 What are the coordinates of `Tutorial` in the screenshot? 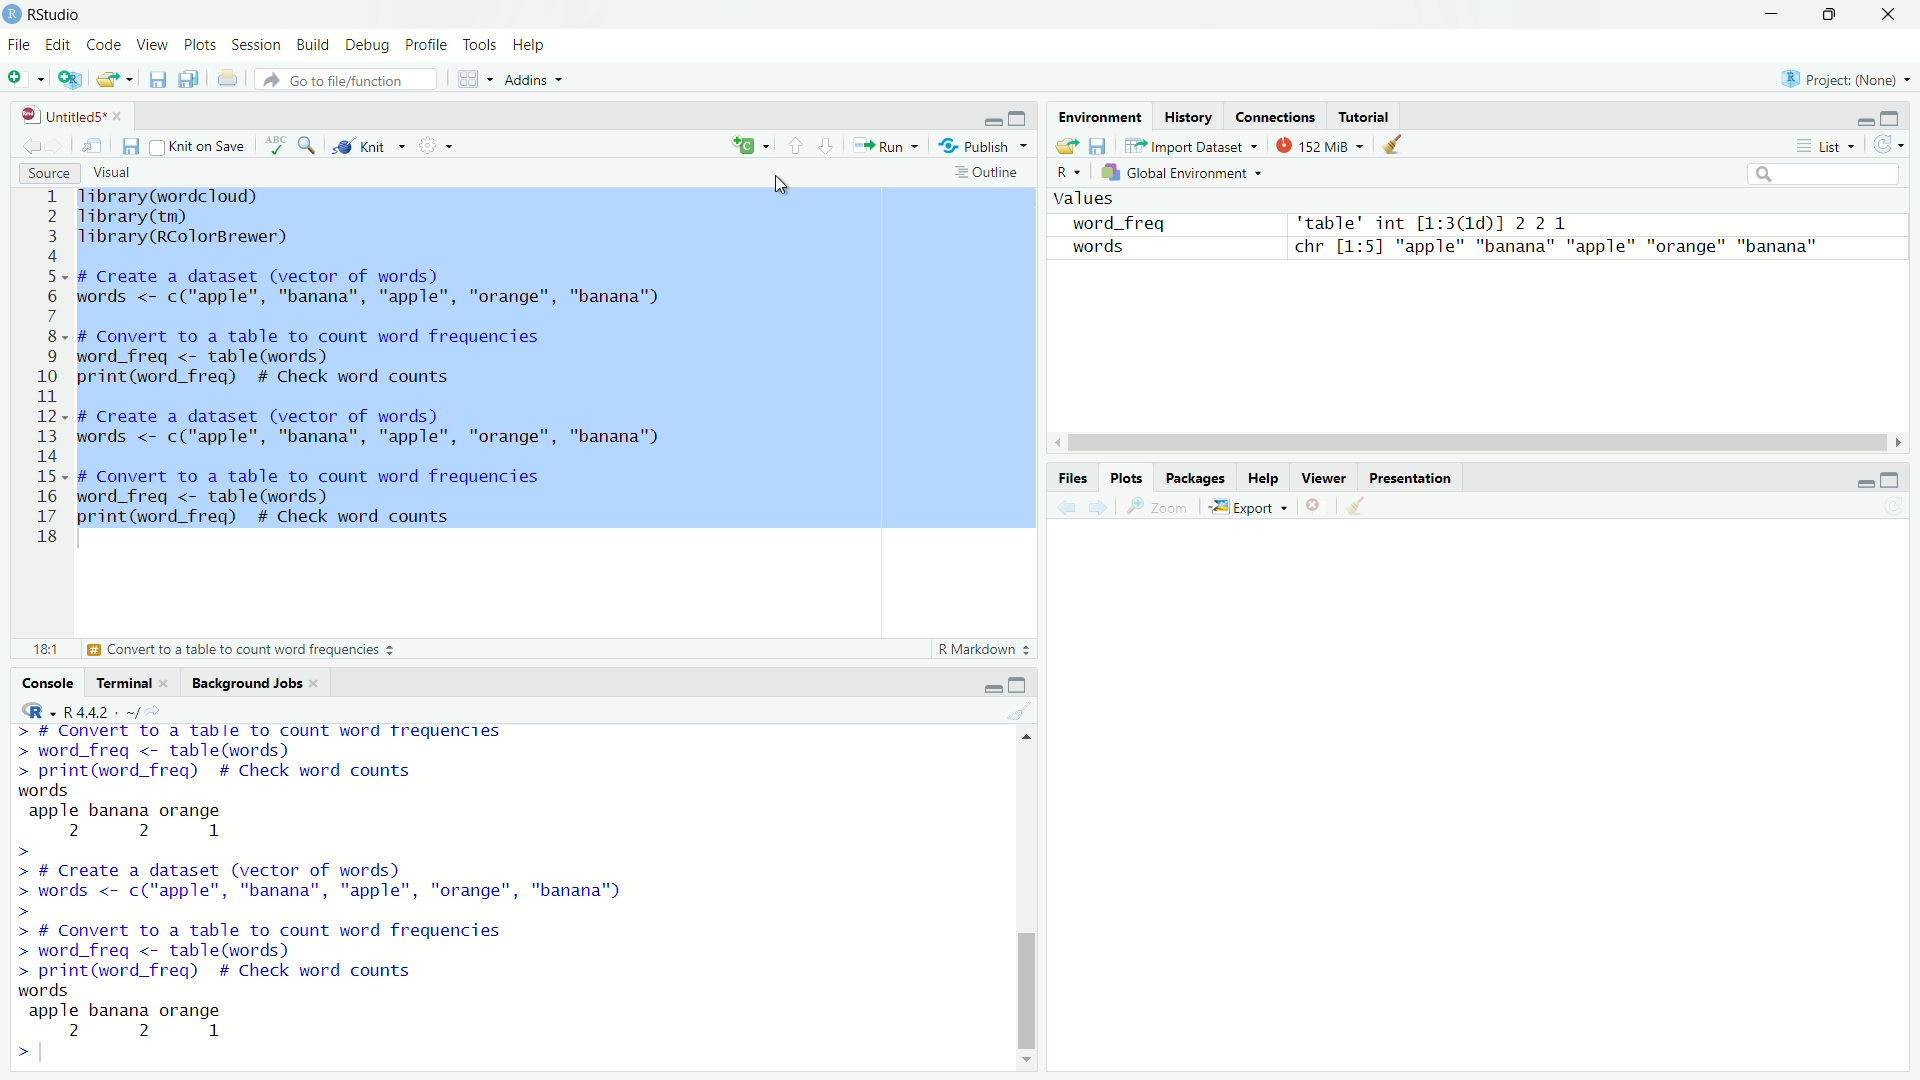 It's located at (1366, 115).